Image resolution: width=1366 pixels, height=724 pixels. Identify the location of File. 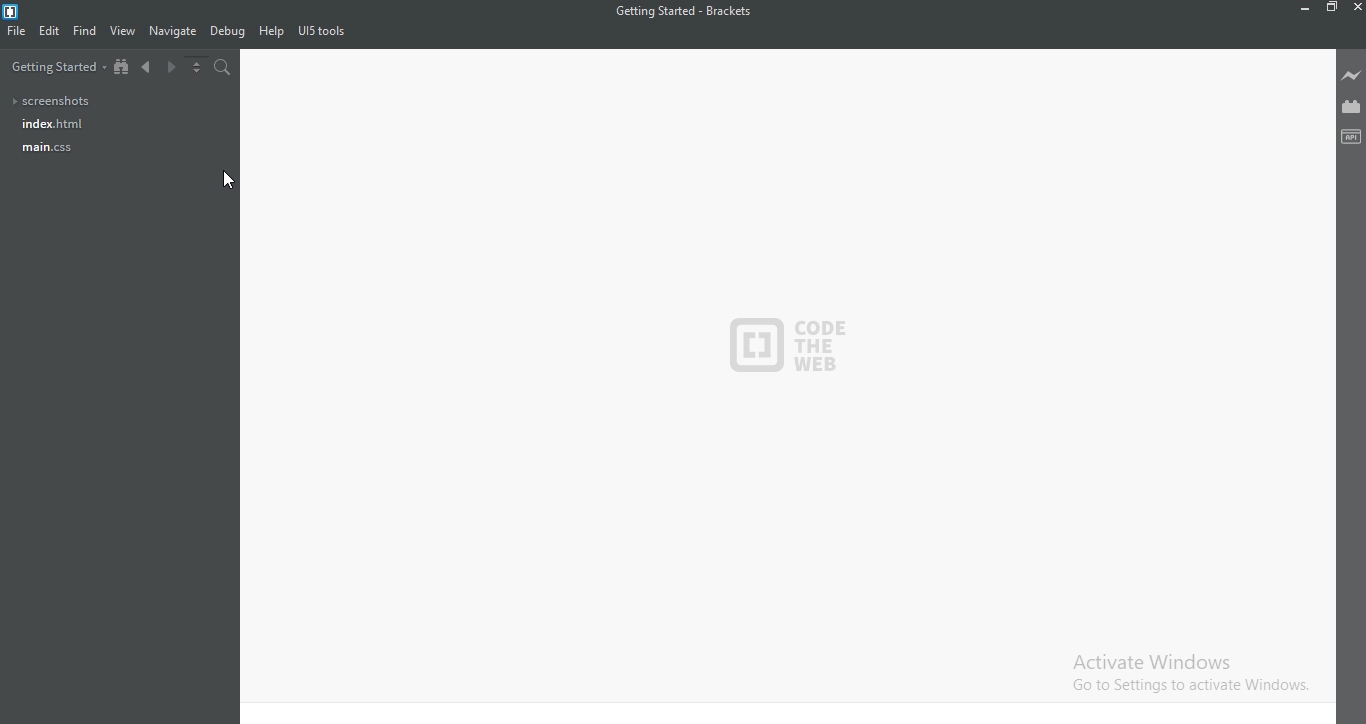
(18, 35).